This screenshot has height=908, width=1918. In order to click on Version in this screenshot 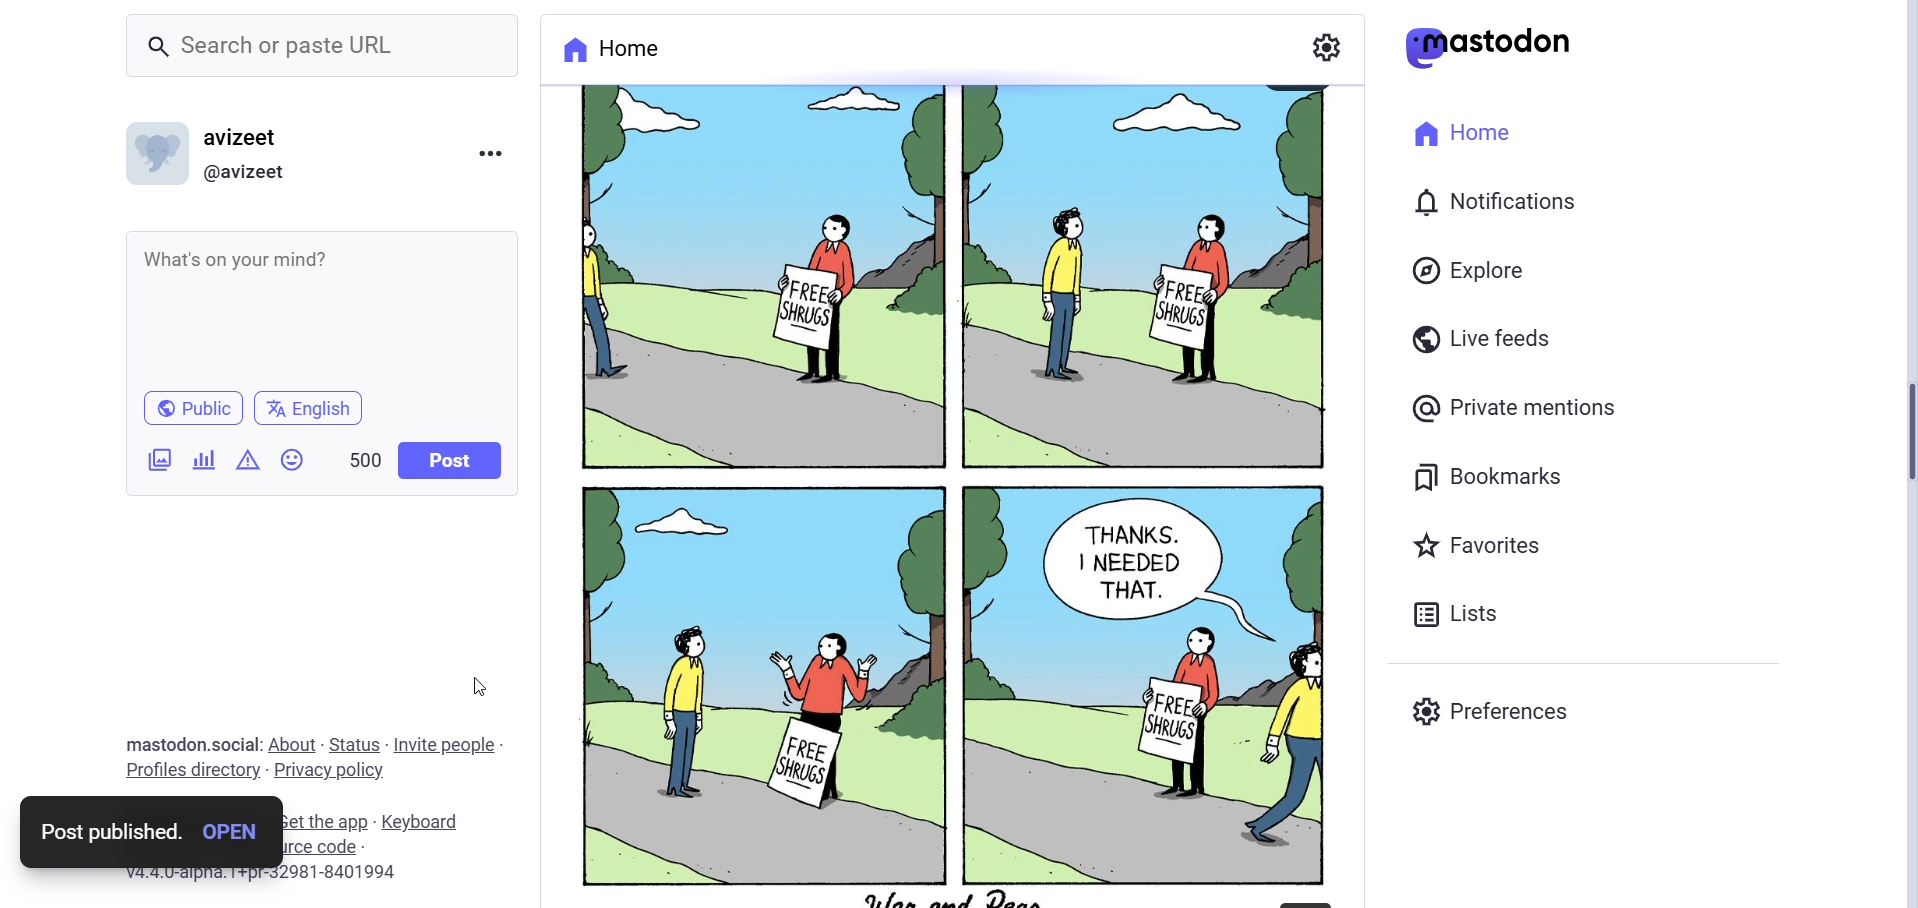, I will do `click(260, 874)`.